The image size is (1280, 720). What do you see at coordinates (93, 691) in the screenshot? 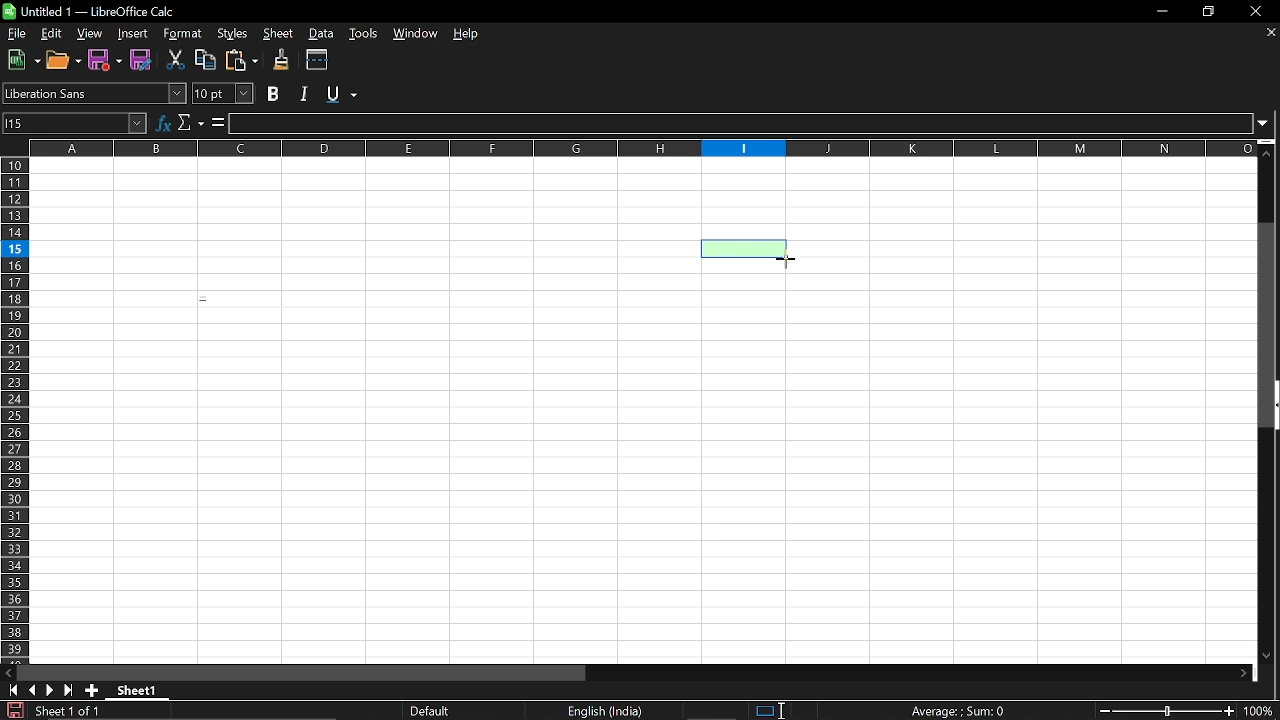
I see `Add sheet` at bounding box center [93, 691].